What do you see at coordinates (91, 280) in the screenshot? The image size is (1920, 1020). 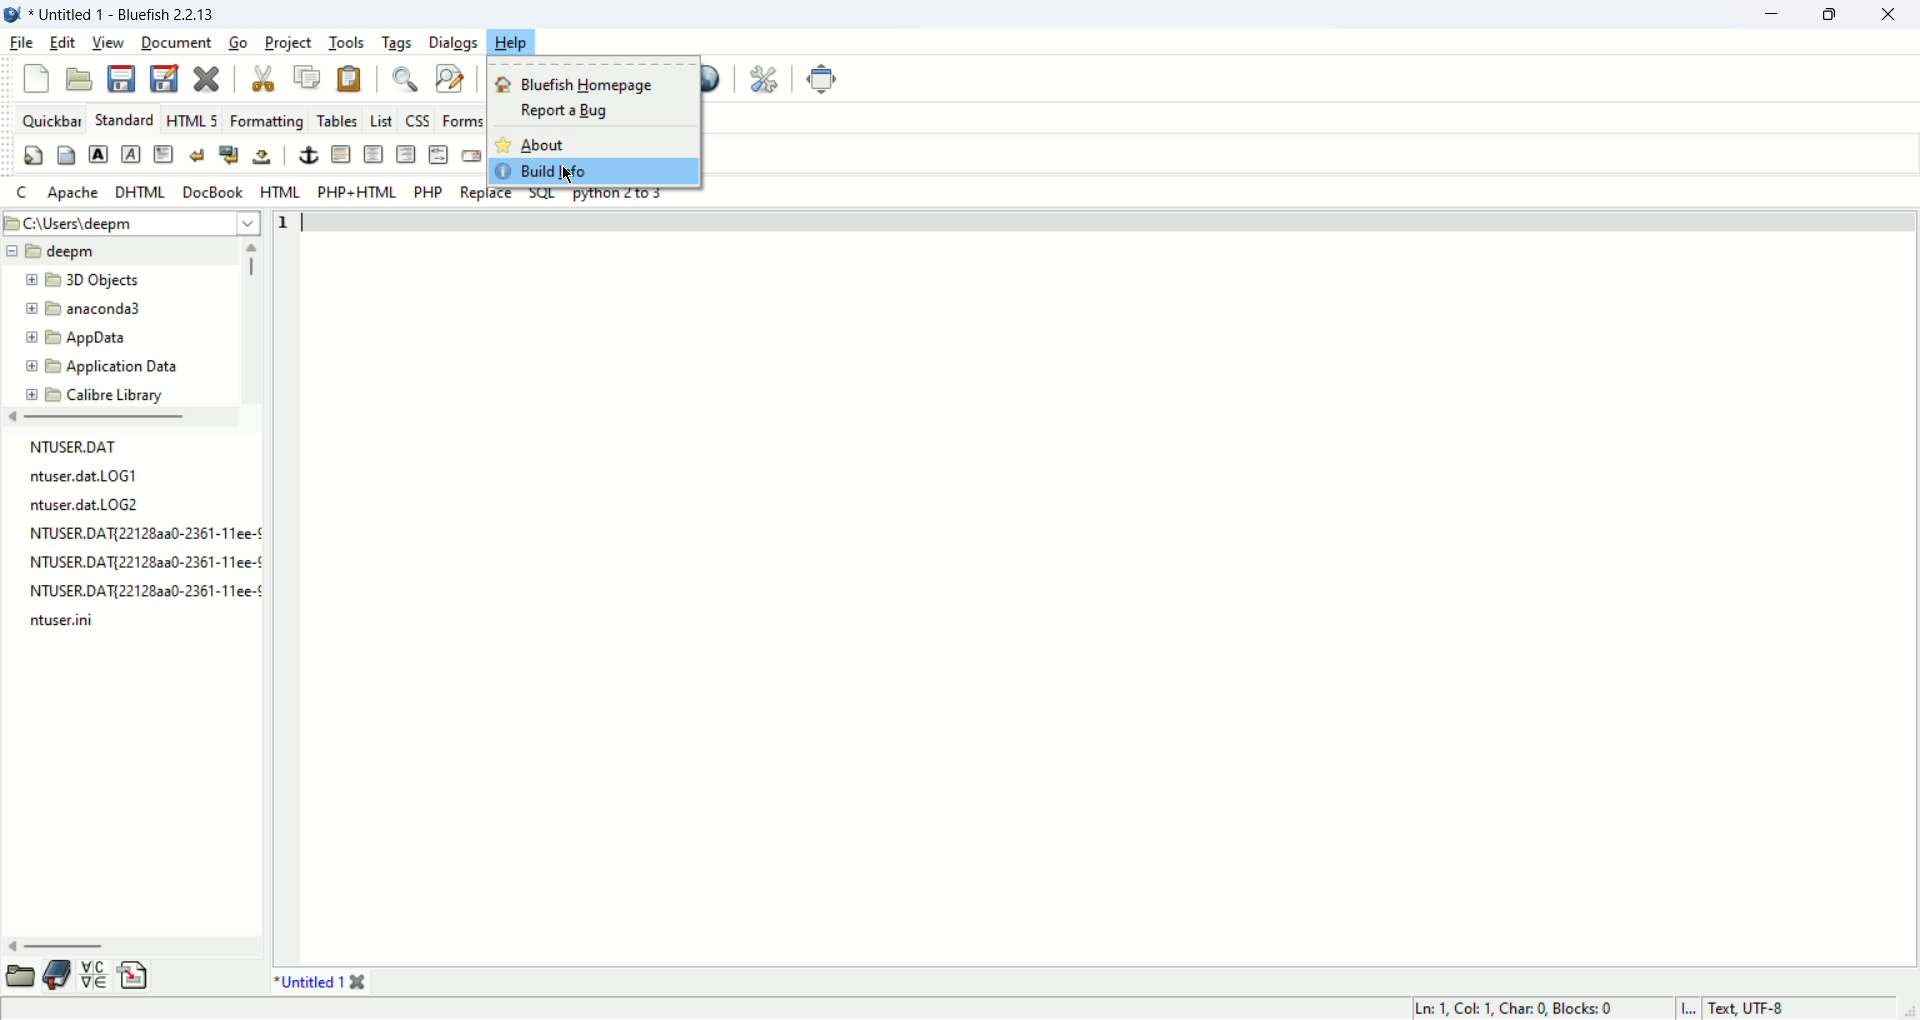 I see `folder name` at bounding box center [91, 280].